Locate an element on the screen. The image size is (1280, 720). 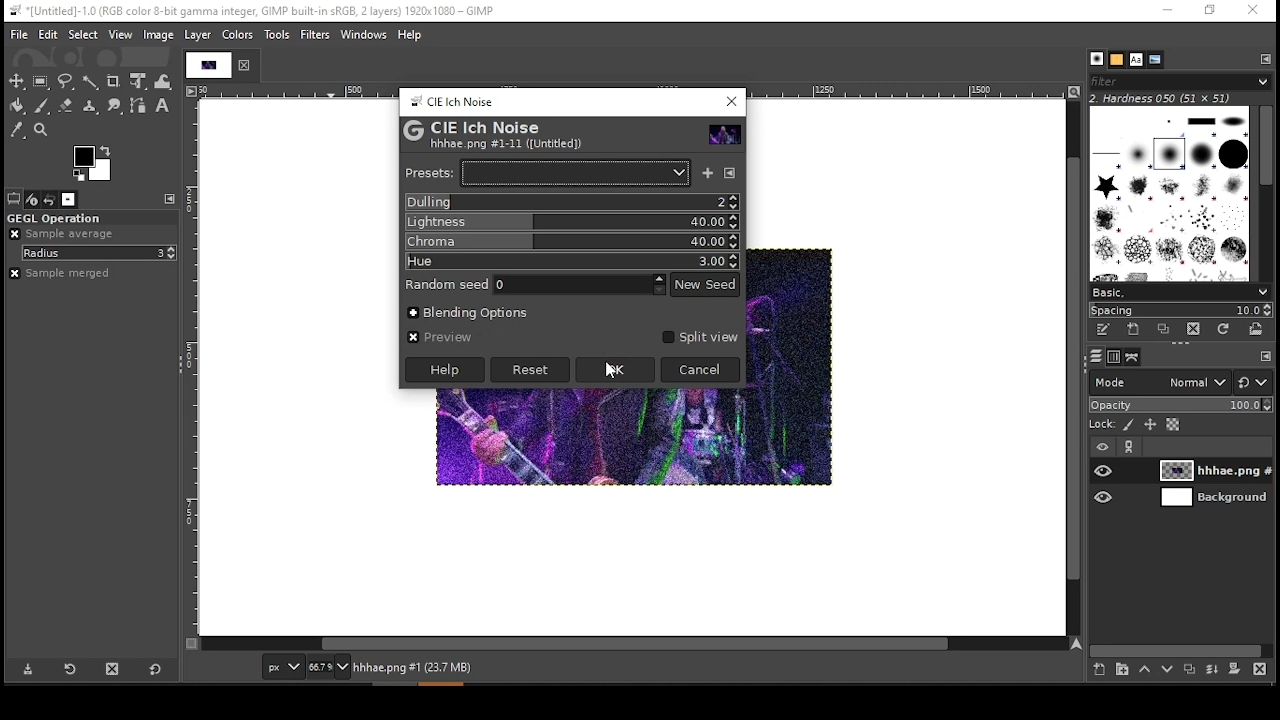
save current as named preset is located at coordinates (707, 172).